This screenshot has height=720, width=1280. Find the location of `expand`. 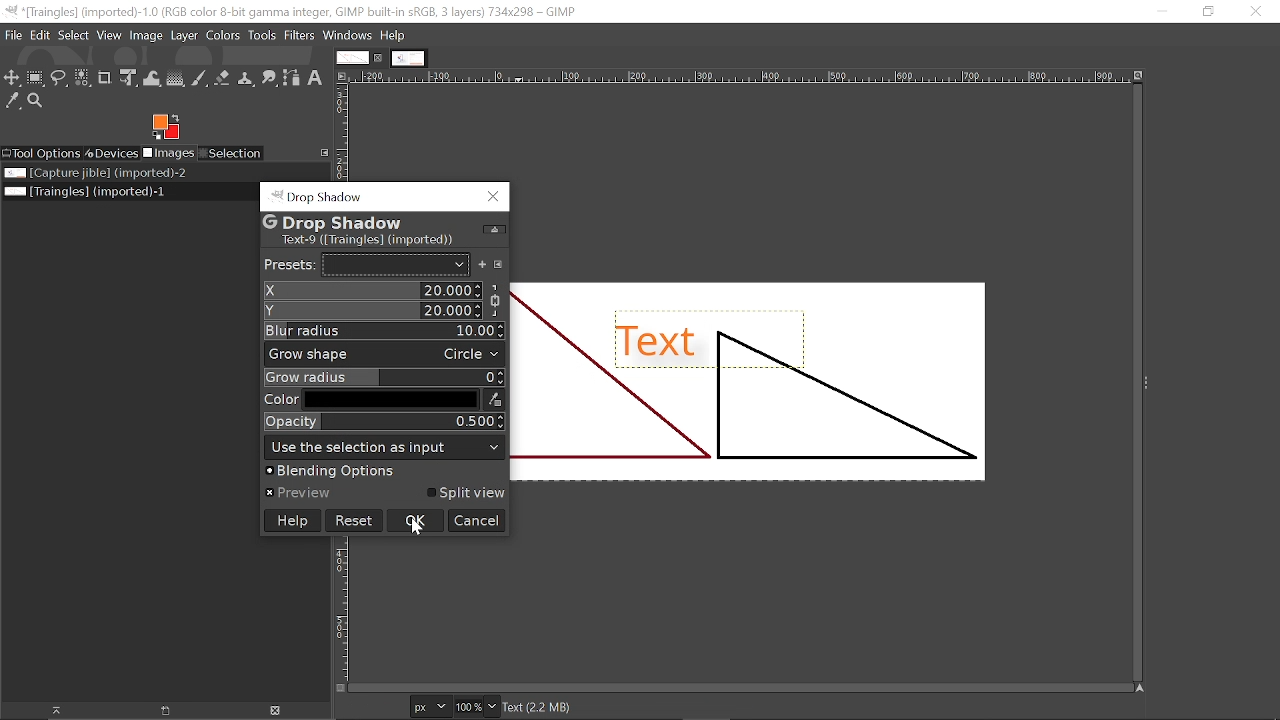

expand is located at coordinates (1145, 380).